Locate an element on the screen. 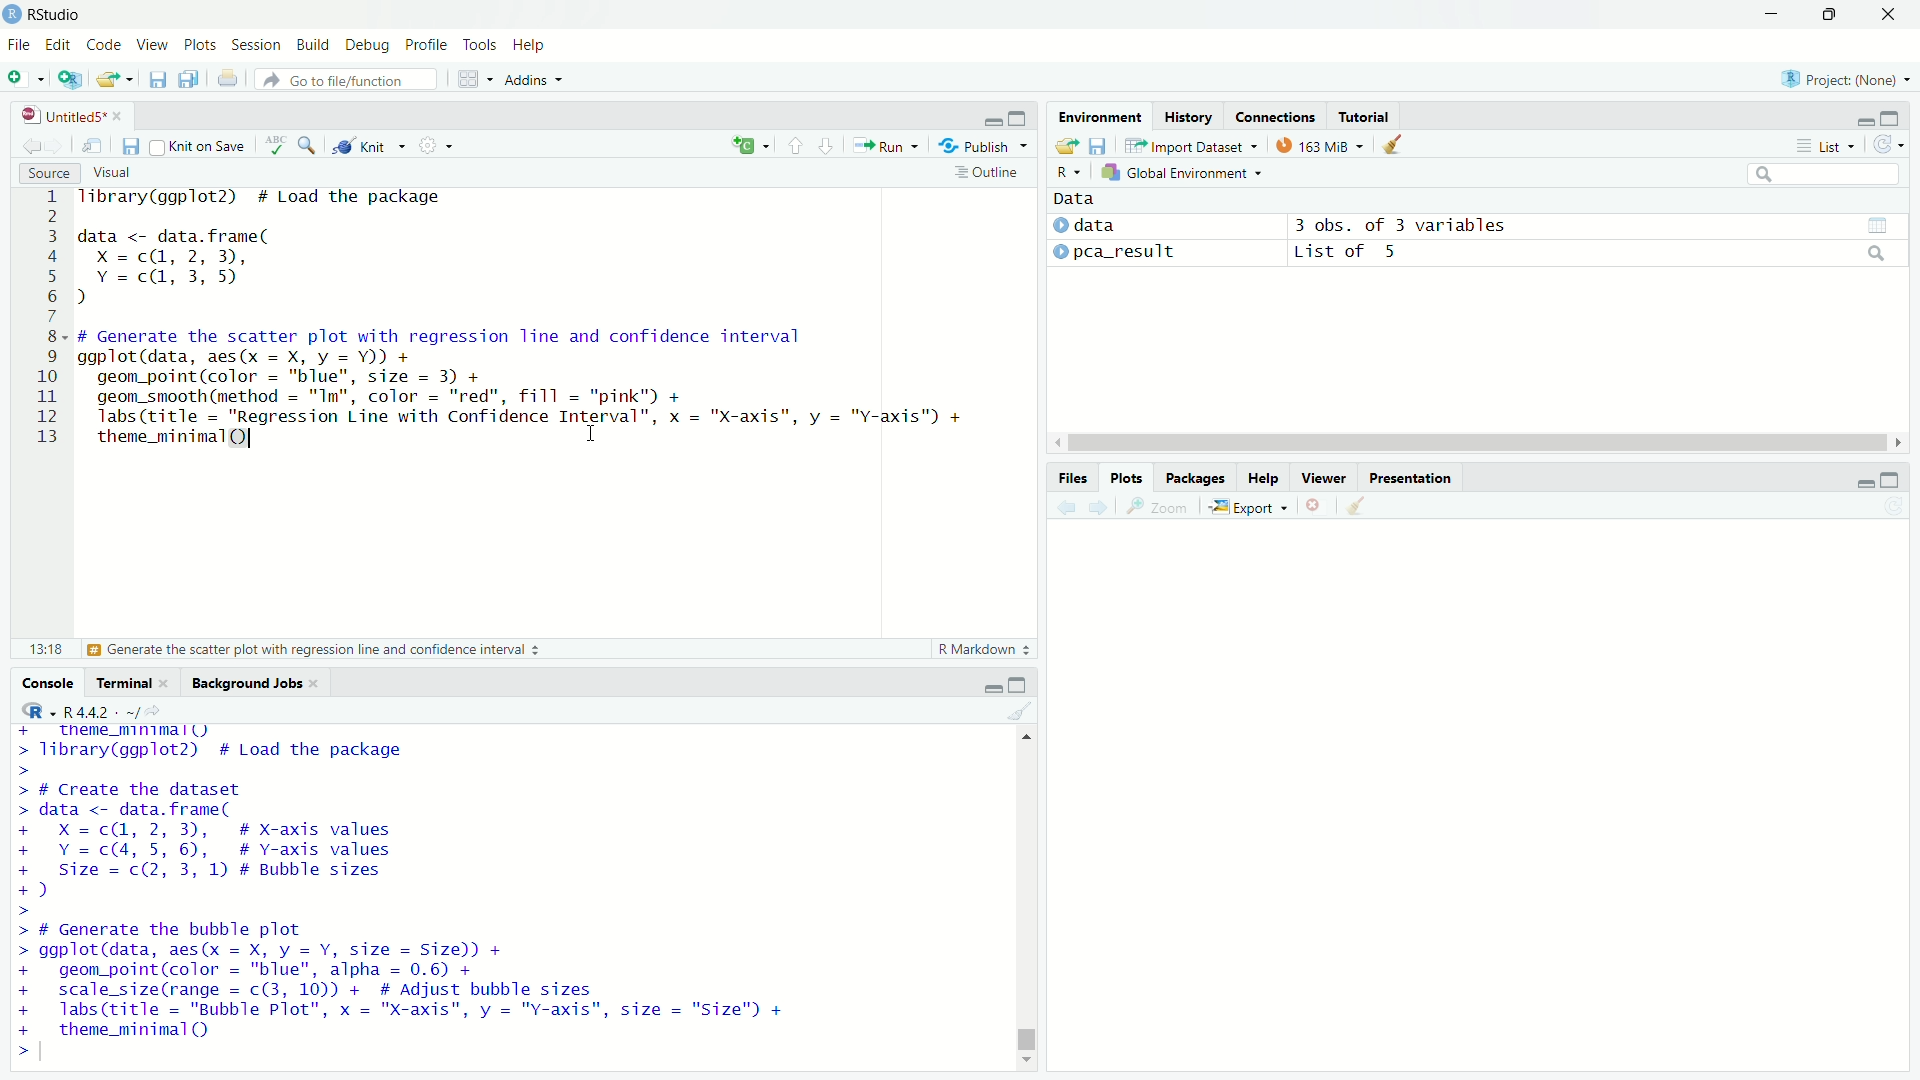 The height and width of the screenshot is (1080, 1920). 163 MiB is located at coordinates (1319, 144).